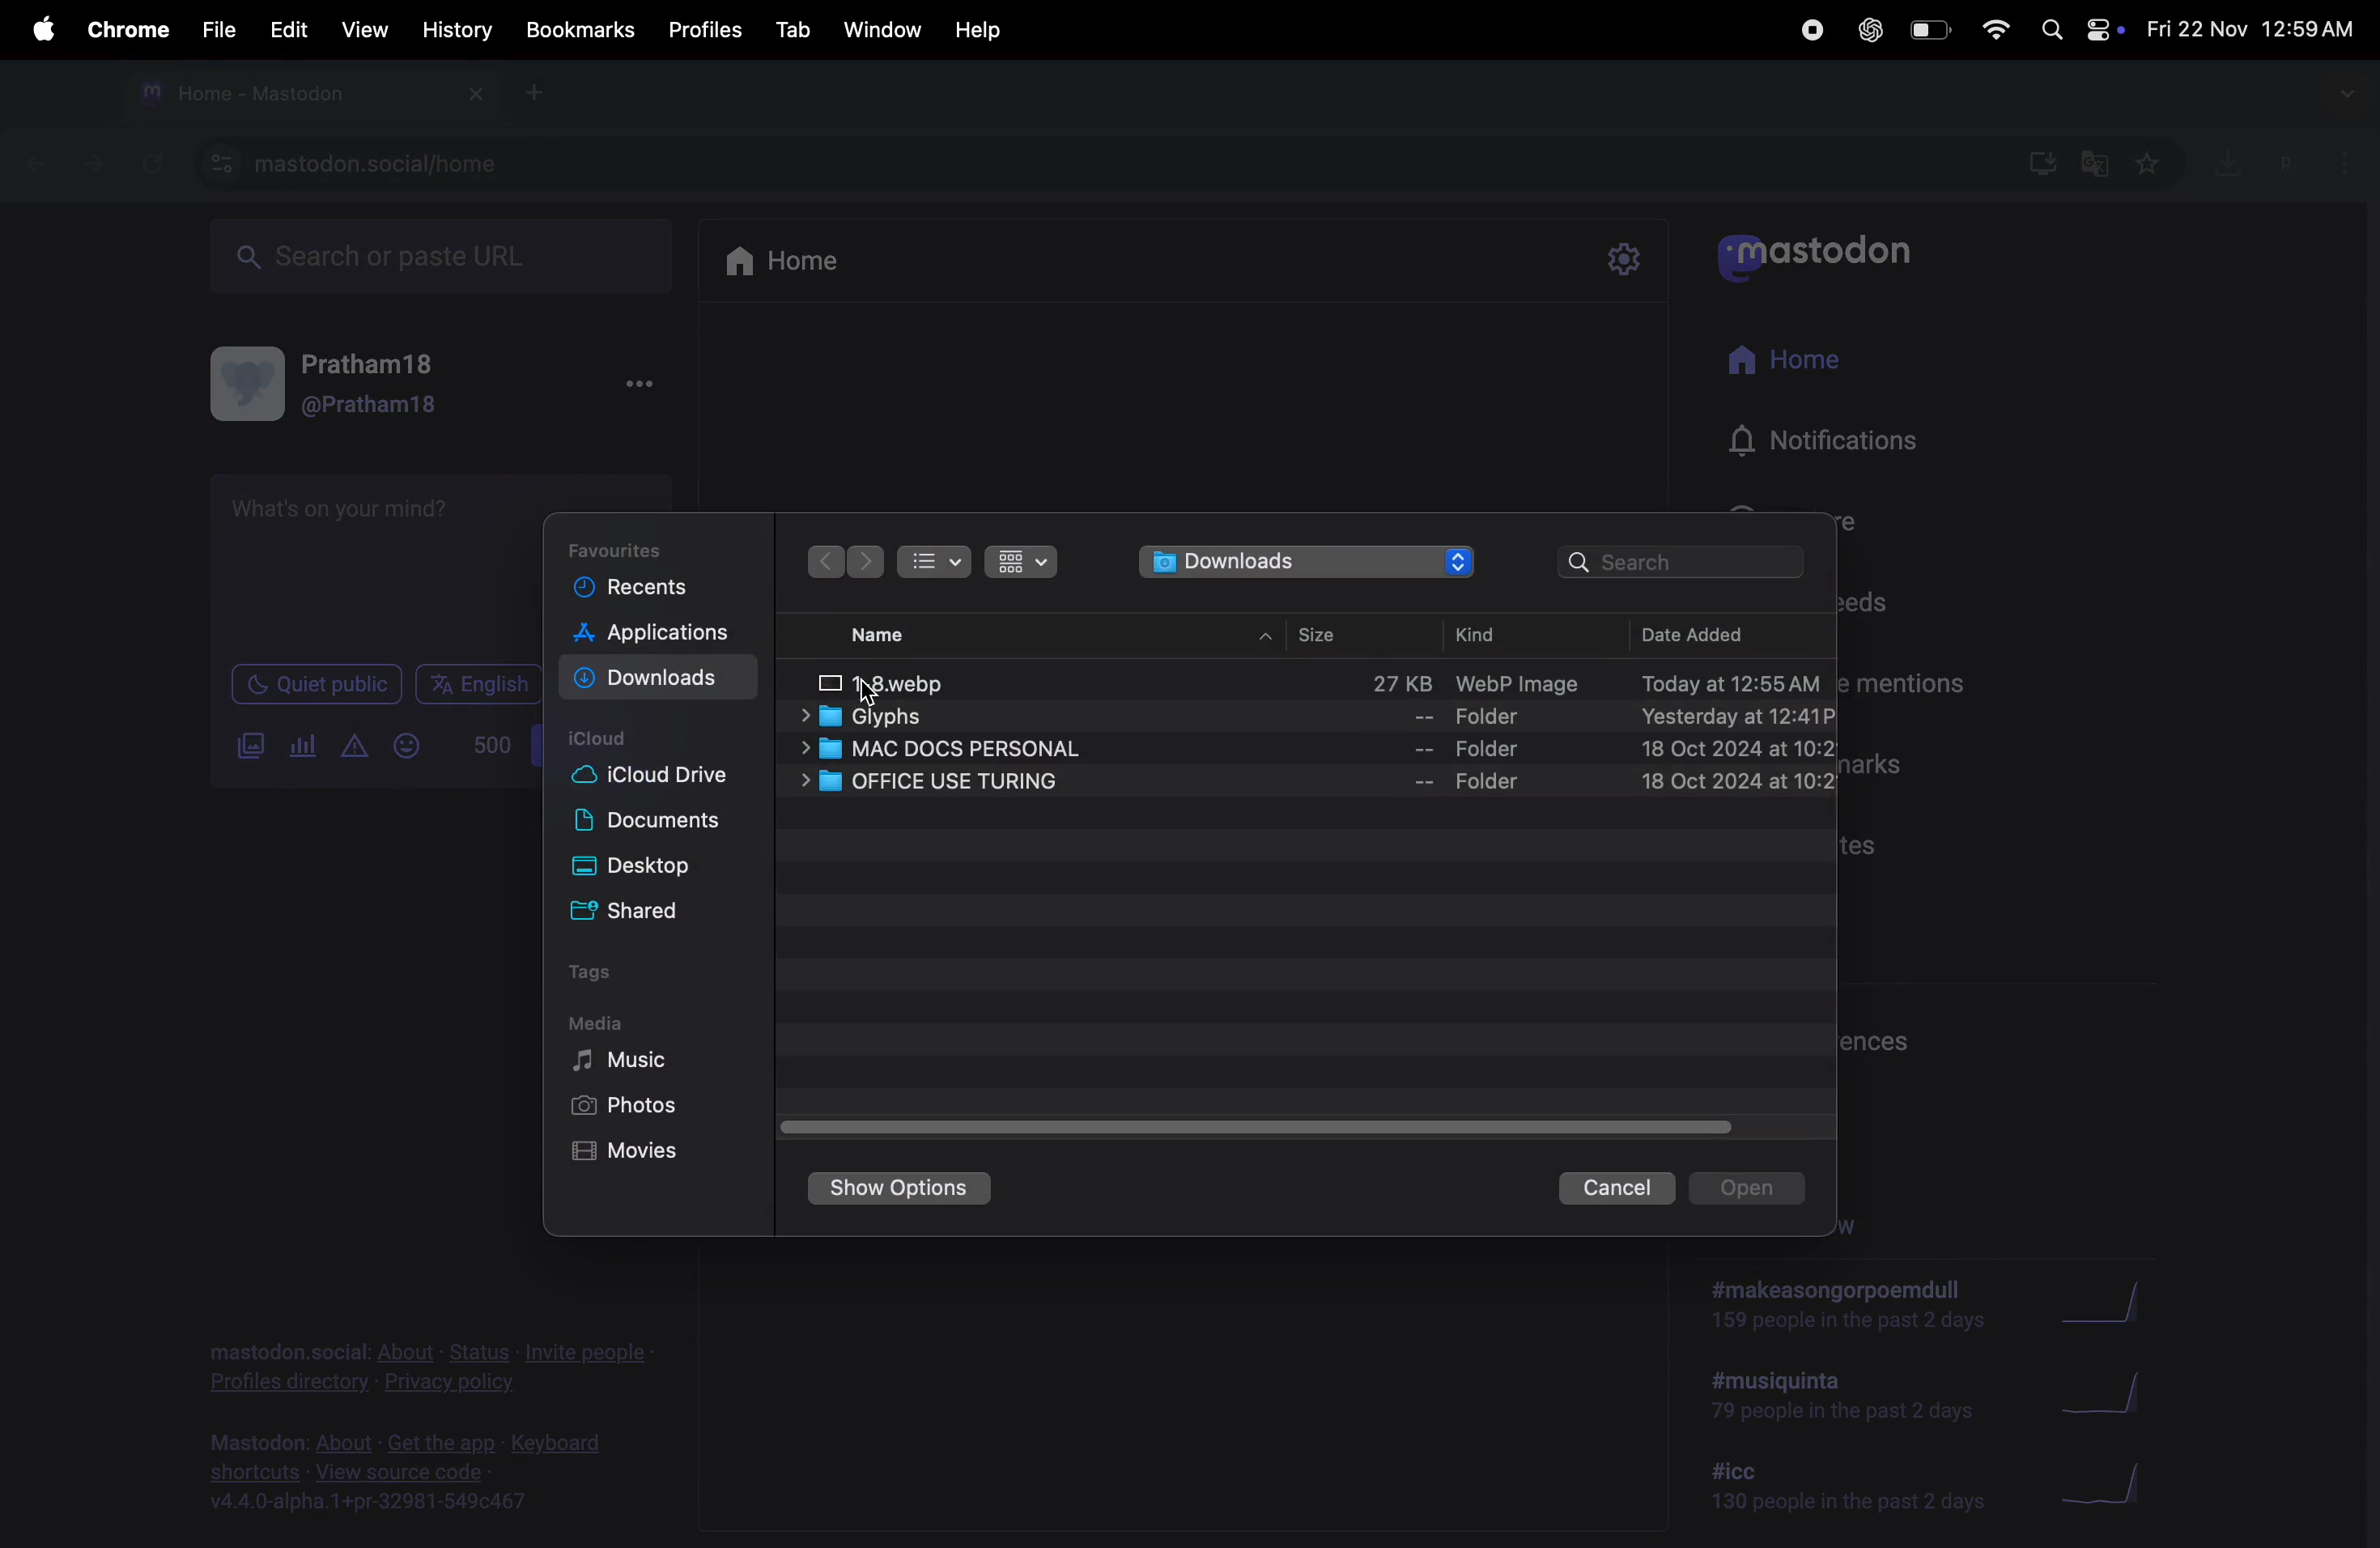 This screenshot has width=2380, height=1548. What do you see at coordinates (1992, 28) in the screenshot?
I see `wifi` at bounding box center [1992, 28].